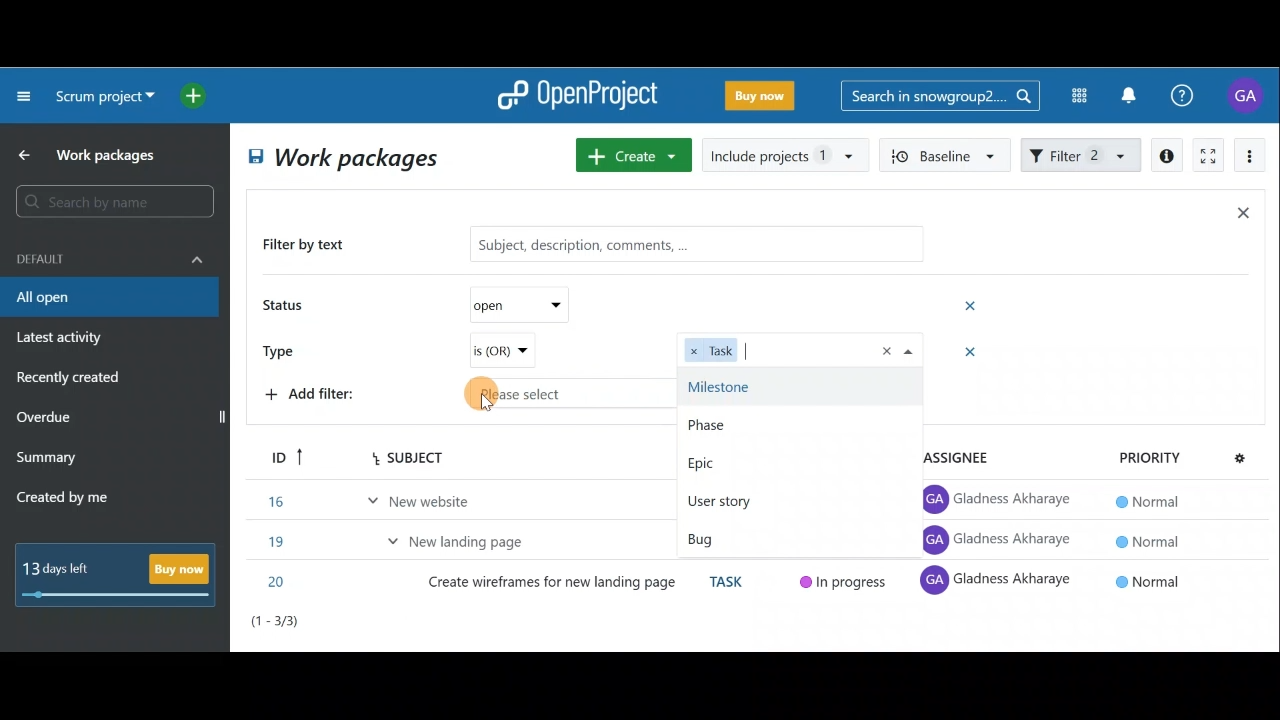 This screenshot has height=720, width=1280. Describe the element at coordinates (1242, 217) in the screenshot. I see `Close` at that location.